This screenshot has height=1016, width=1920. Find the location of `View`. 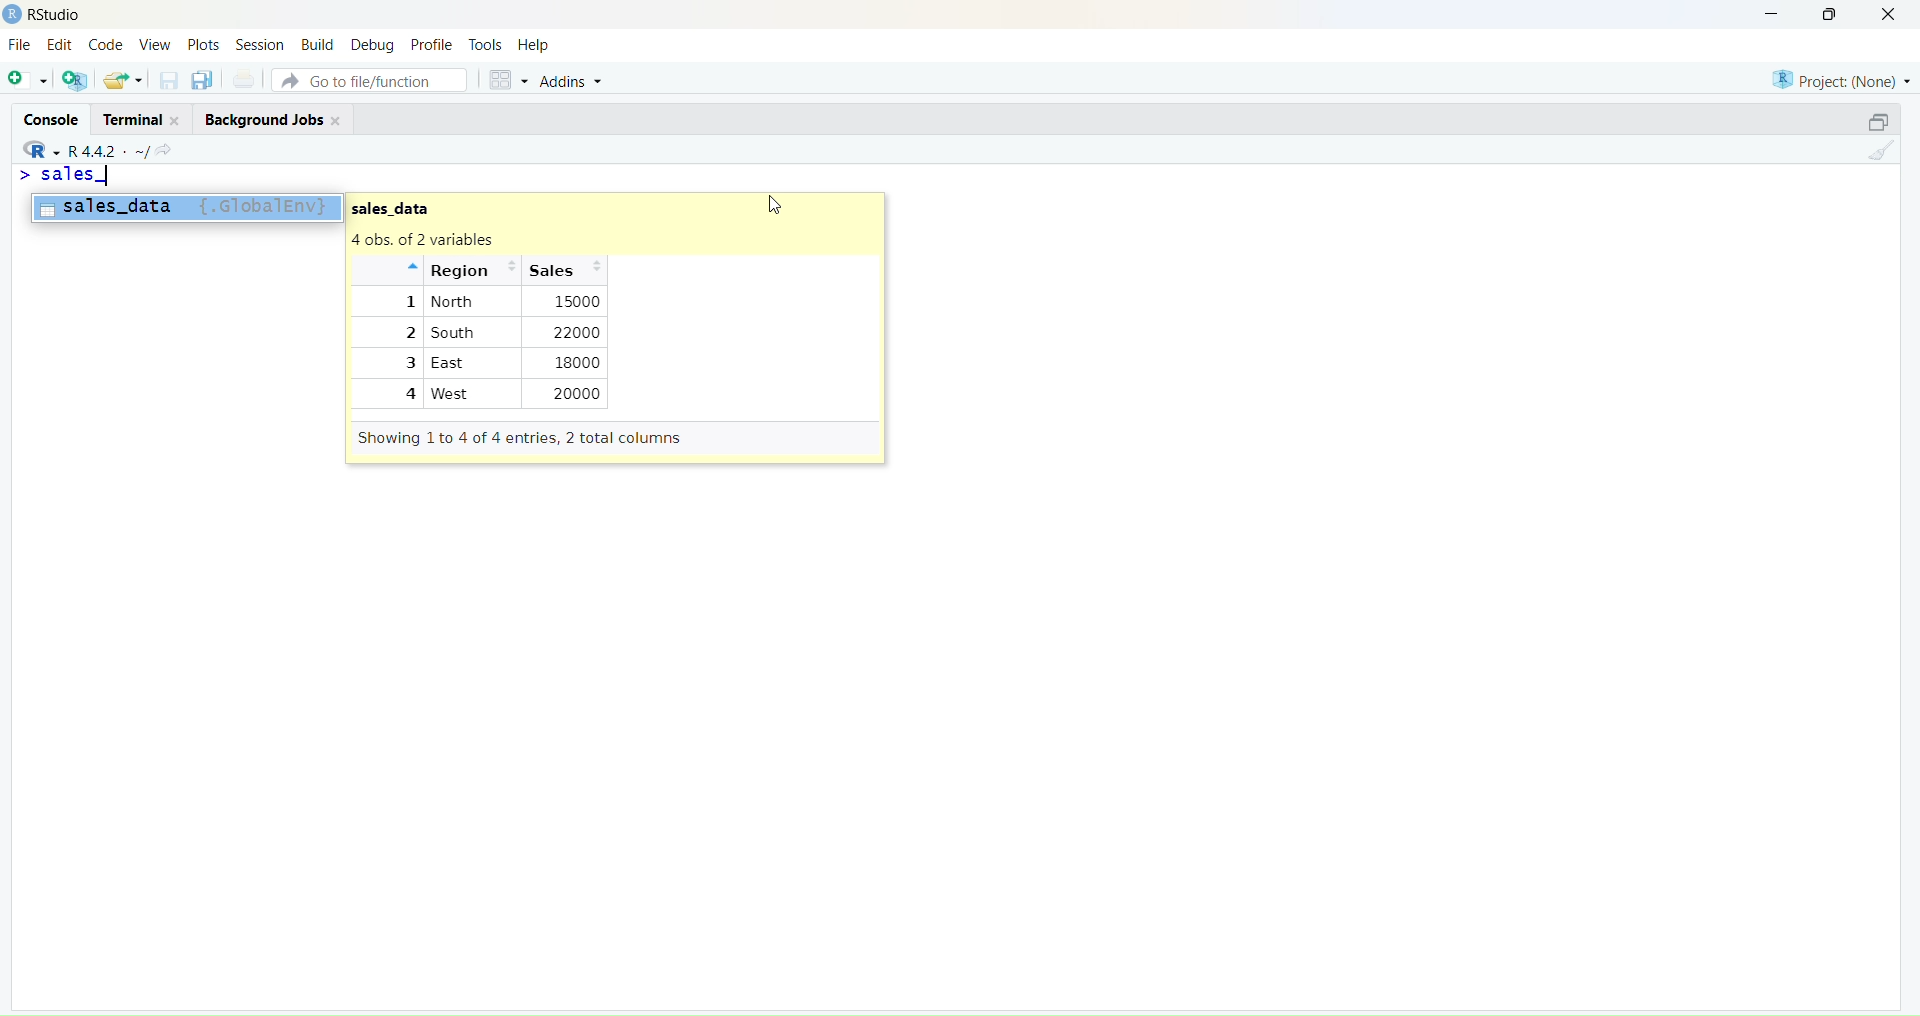

View is located at coordinates (158, 46).